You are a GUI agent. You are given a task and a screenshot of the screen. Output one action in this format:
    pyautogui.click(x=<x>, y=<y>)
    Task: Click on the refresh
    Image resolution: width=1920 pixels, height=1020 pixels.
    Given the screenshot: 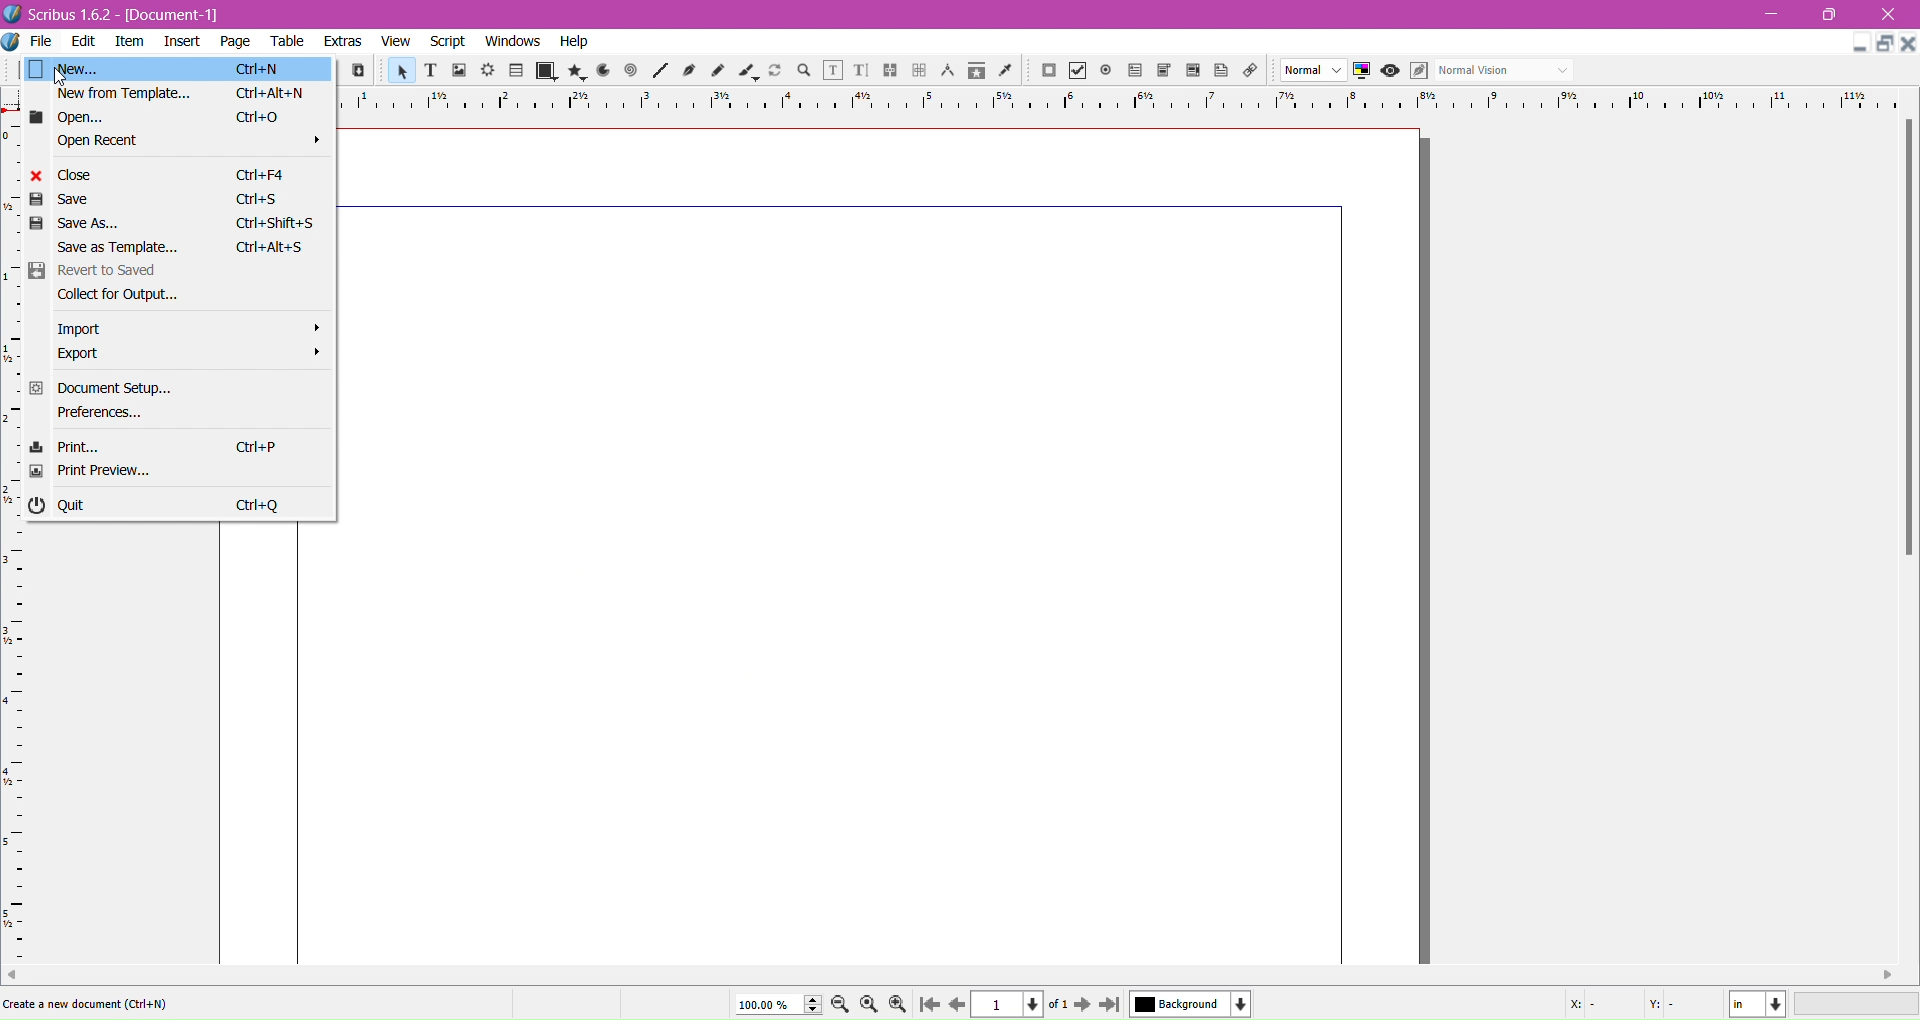 What is the action you would take?
    pyautogui.click(x=775, y=72)
    